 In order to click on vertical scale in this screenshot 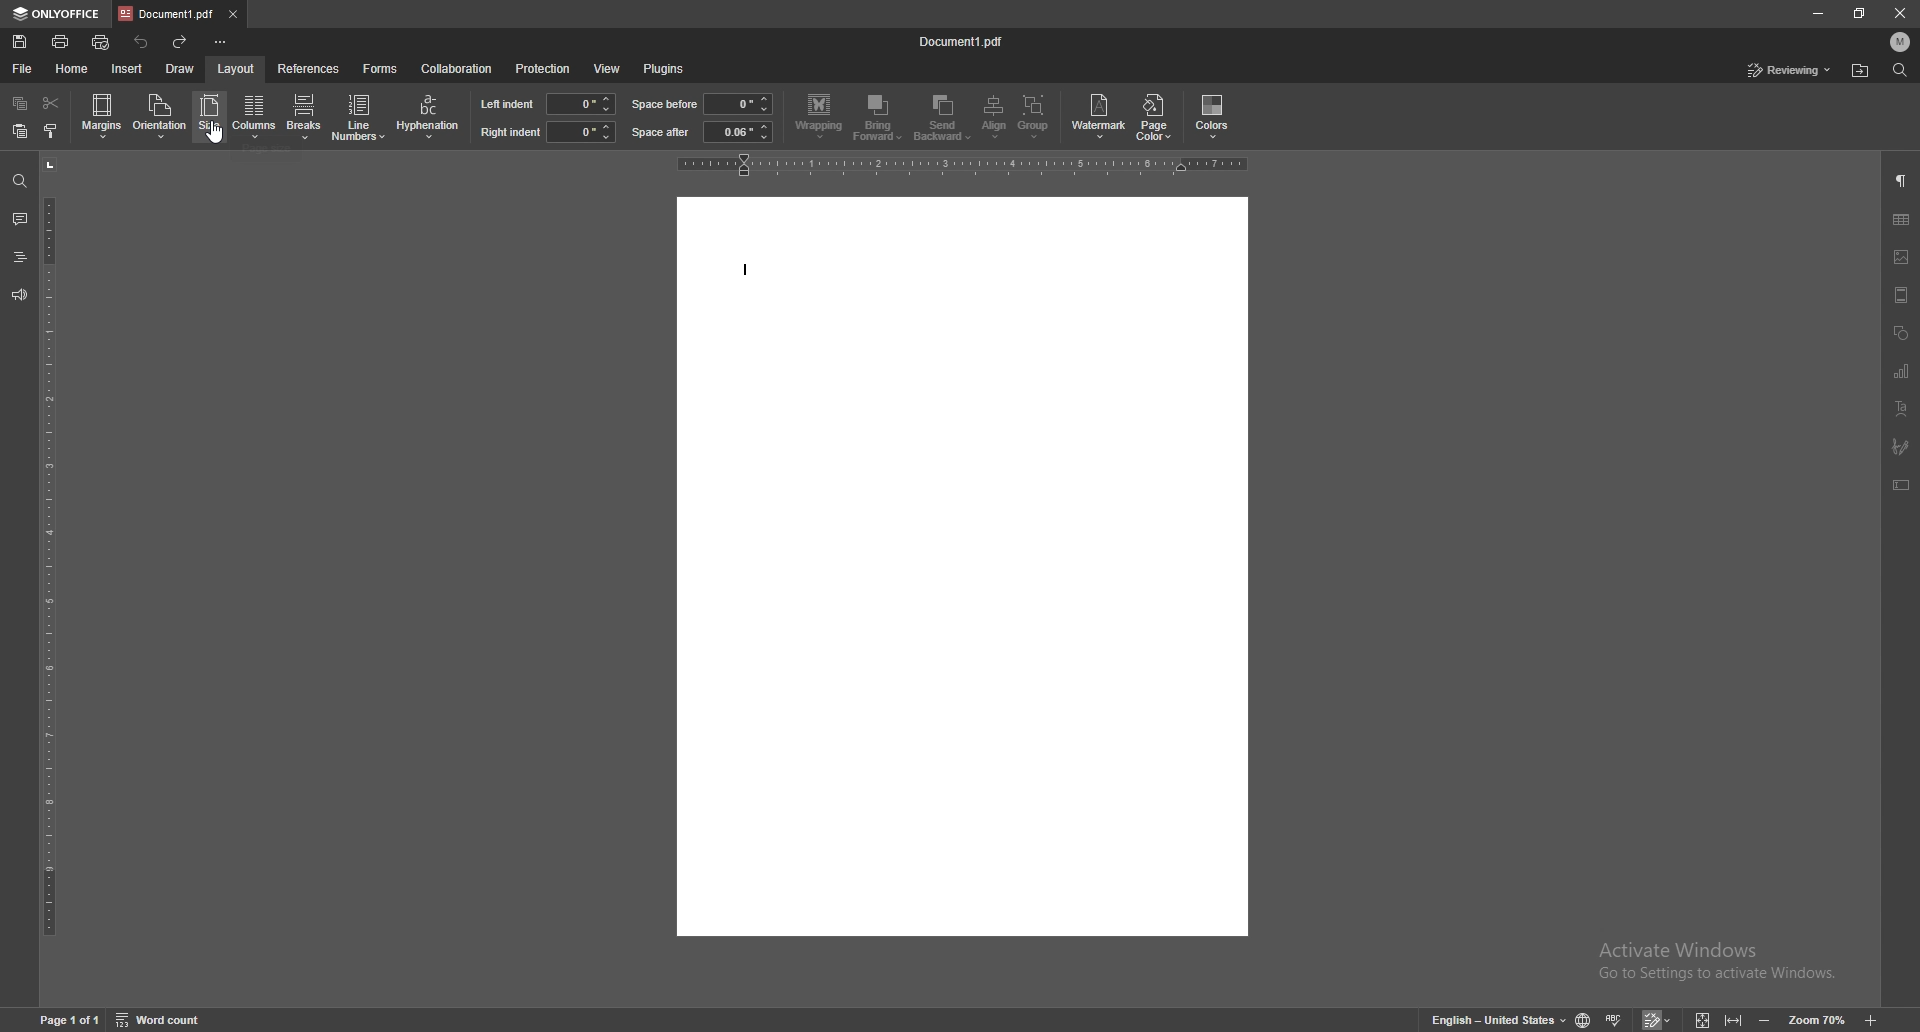, I will do `click(50, 577)`.